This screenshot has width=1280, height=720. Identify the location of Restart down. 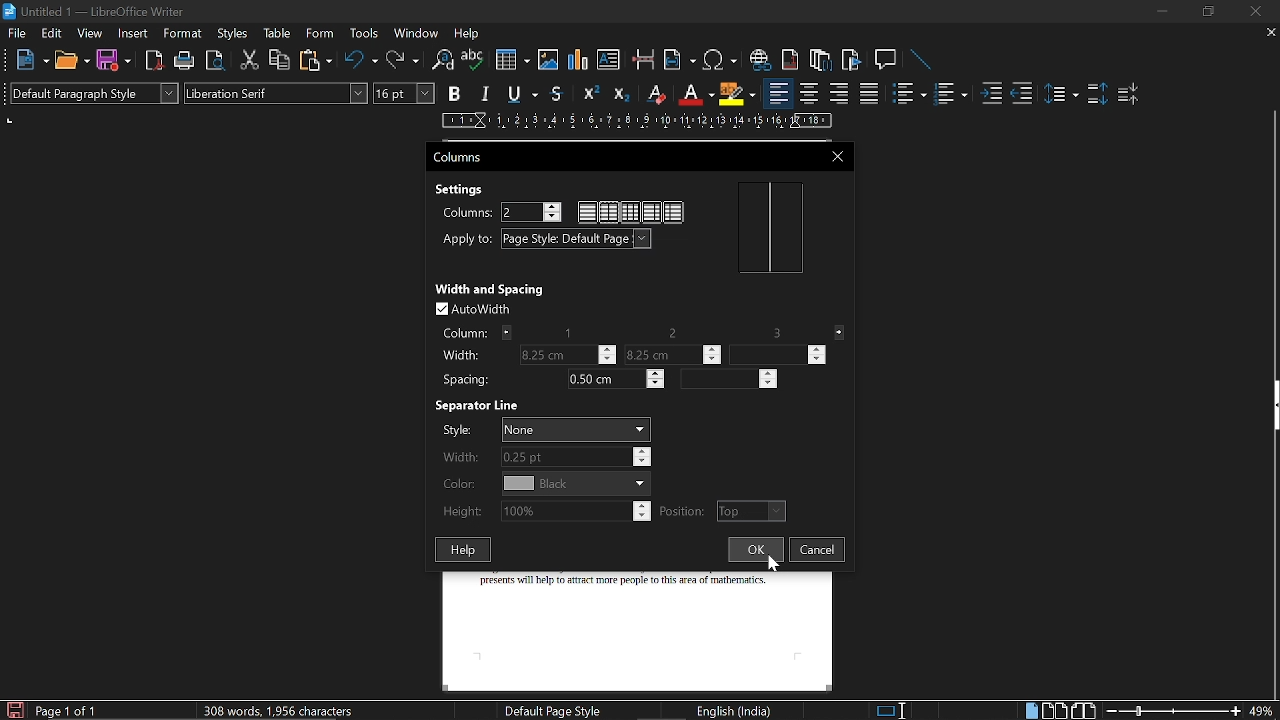
(1206, 14).